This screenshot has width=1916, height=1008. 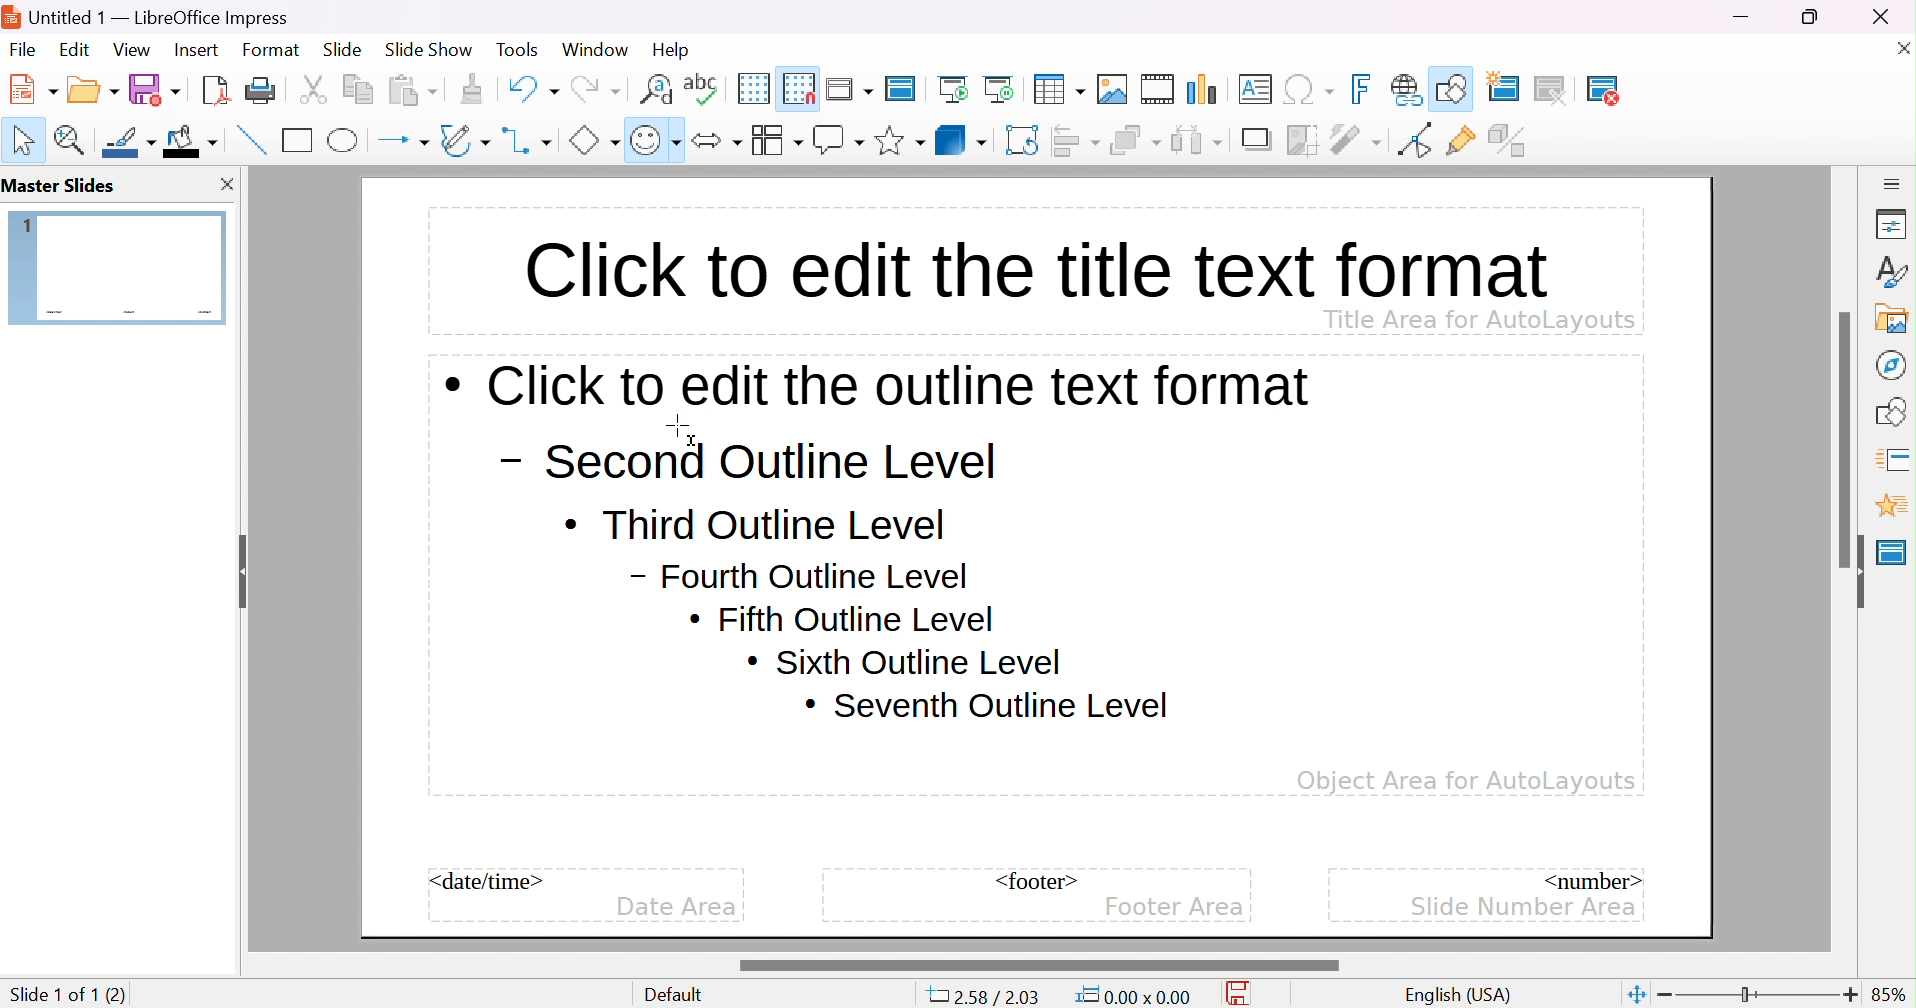 What do you see at coordinates (1893, 182) in the screenshot?
I see `sidebar settings` at bounding box center [1893, 182].